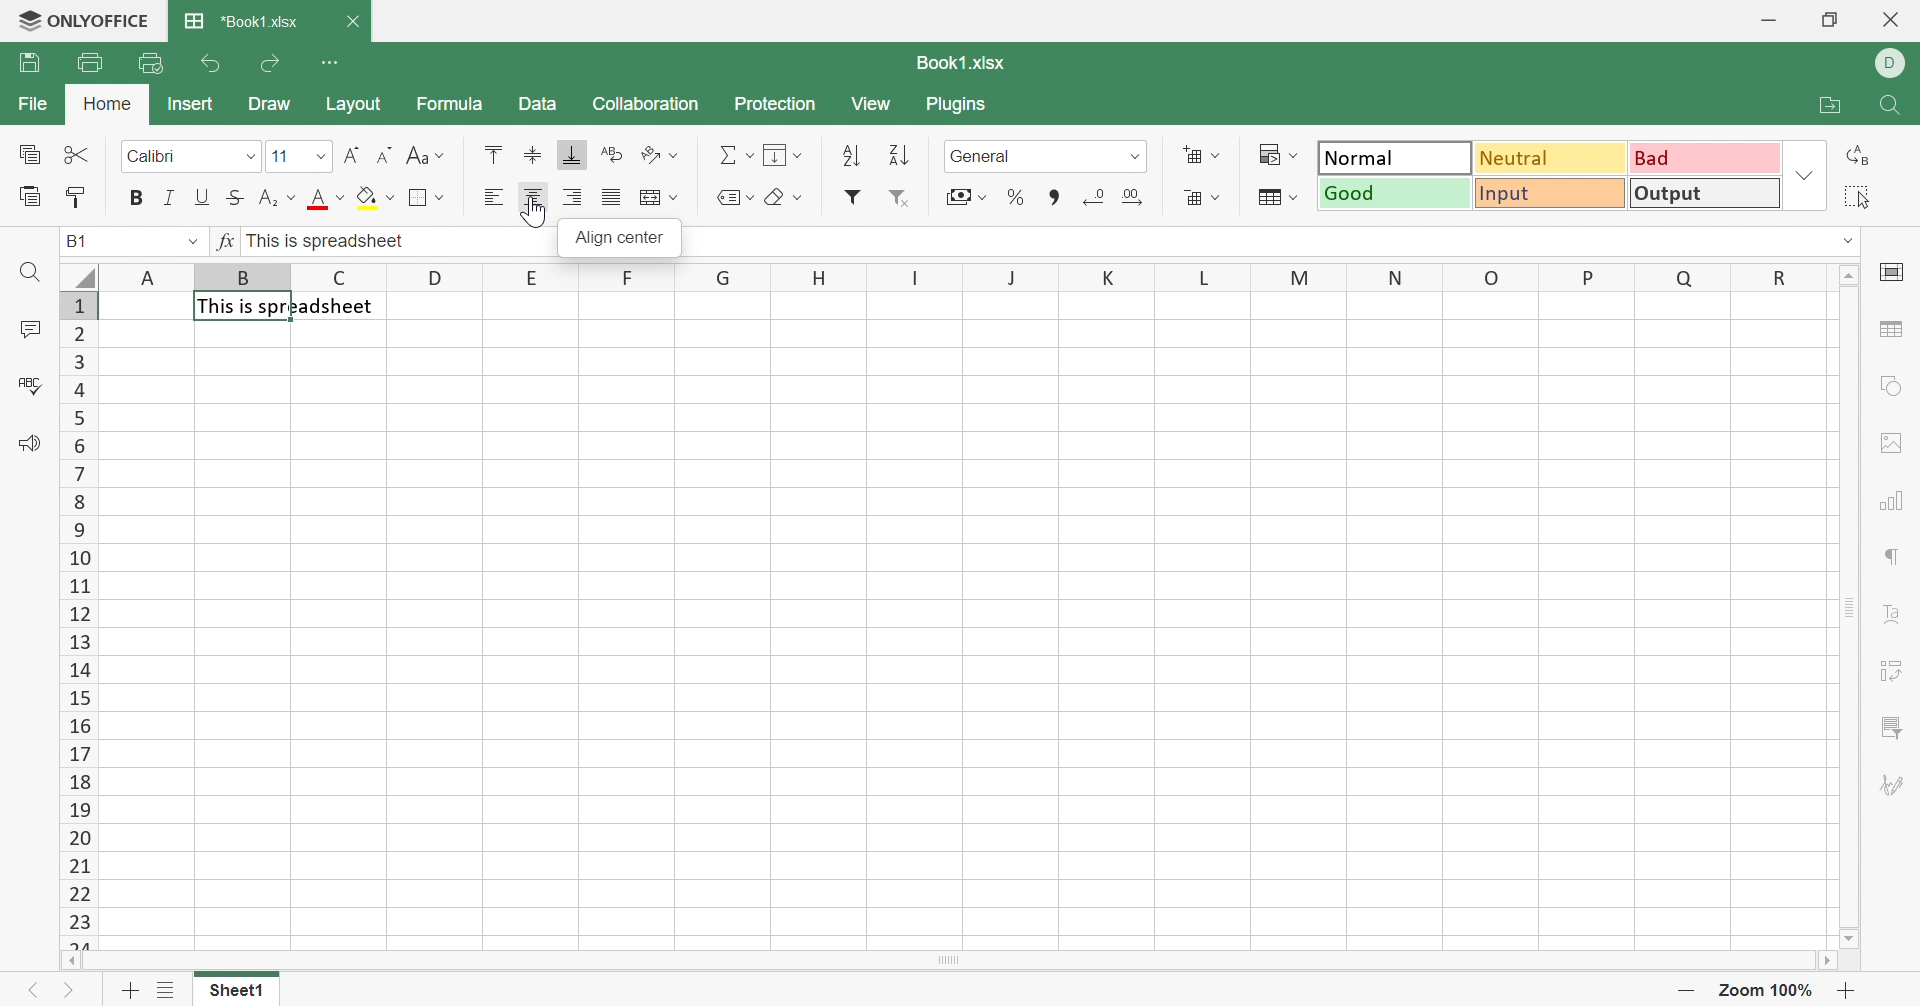 This screenshot has width=1920, height=1006. Describe the element at coordinates (1893, 62) in the screenshot. I see `DELL` at that location.